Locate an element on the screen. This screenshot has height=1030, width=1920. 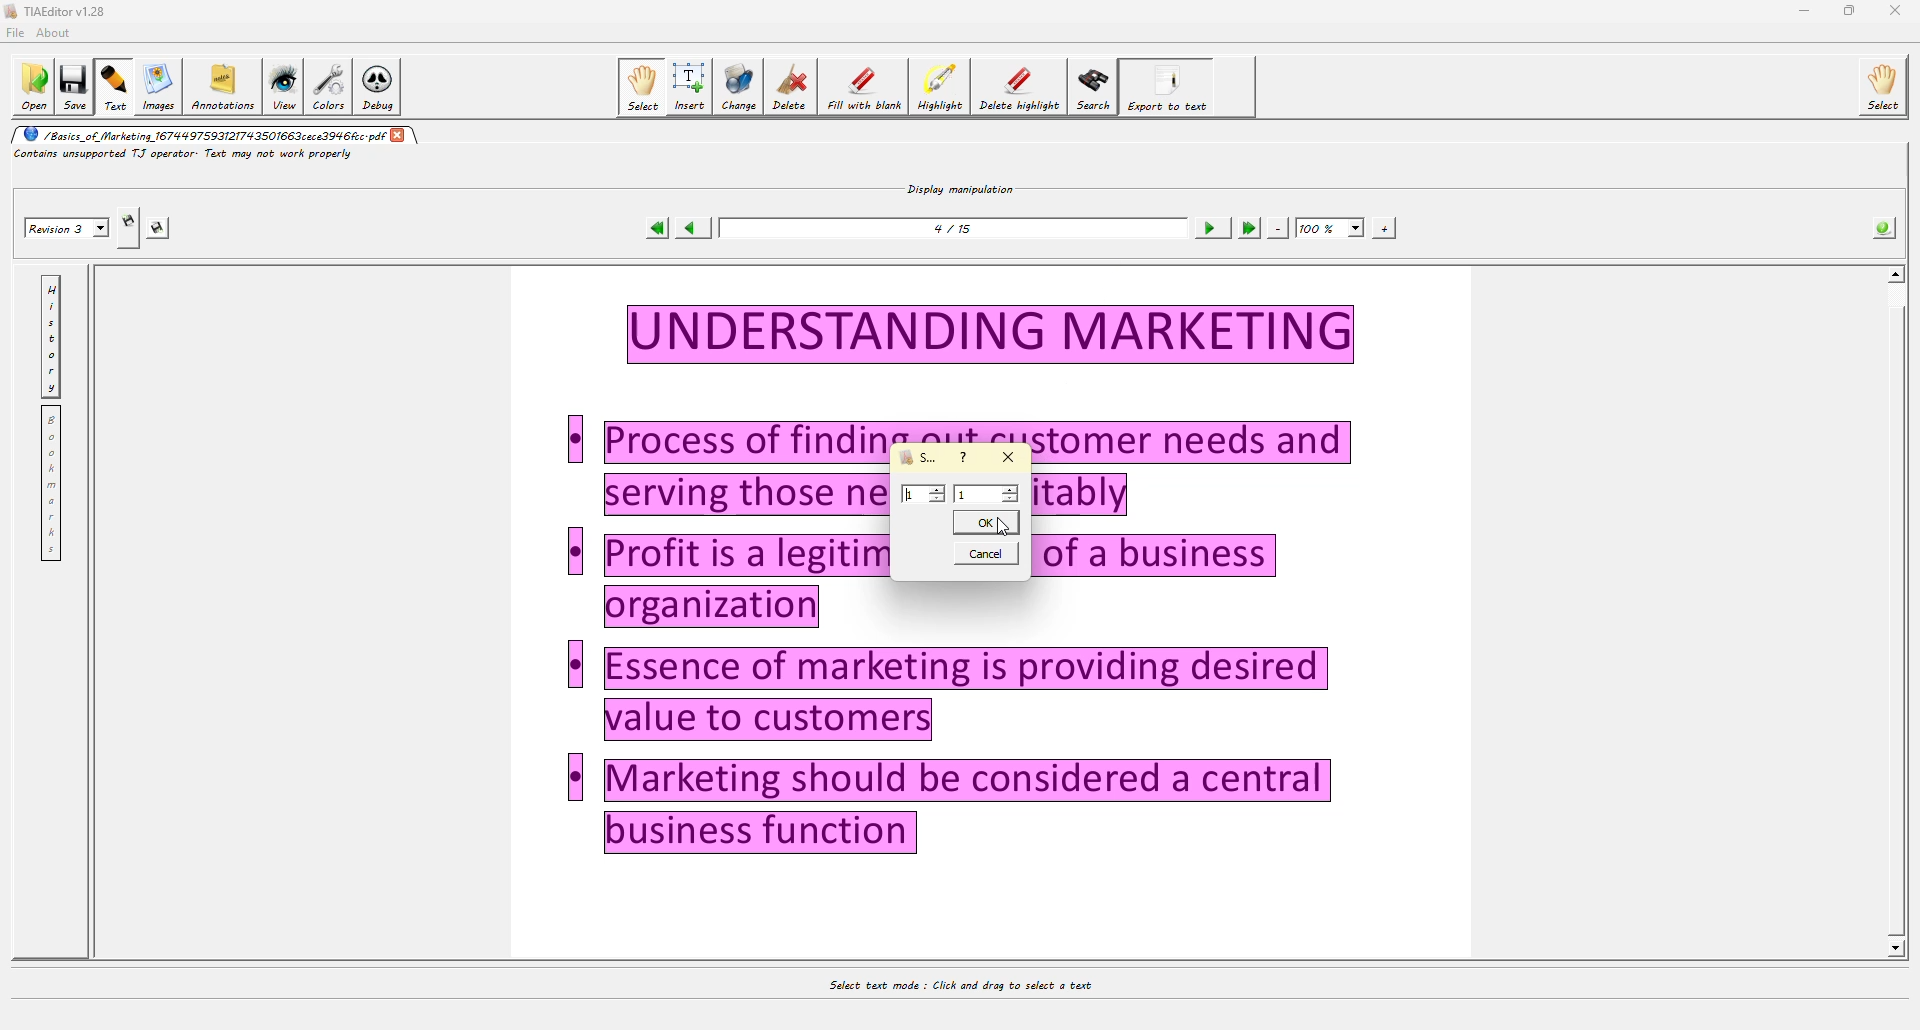
cursor is located at coordinates (1000, 520).